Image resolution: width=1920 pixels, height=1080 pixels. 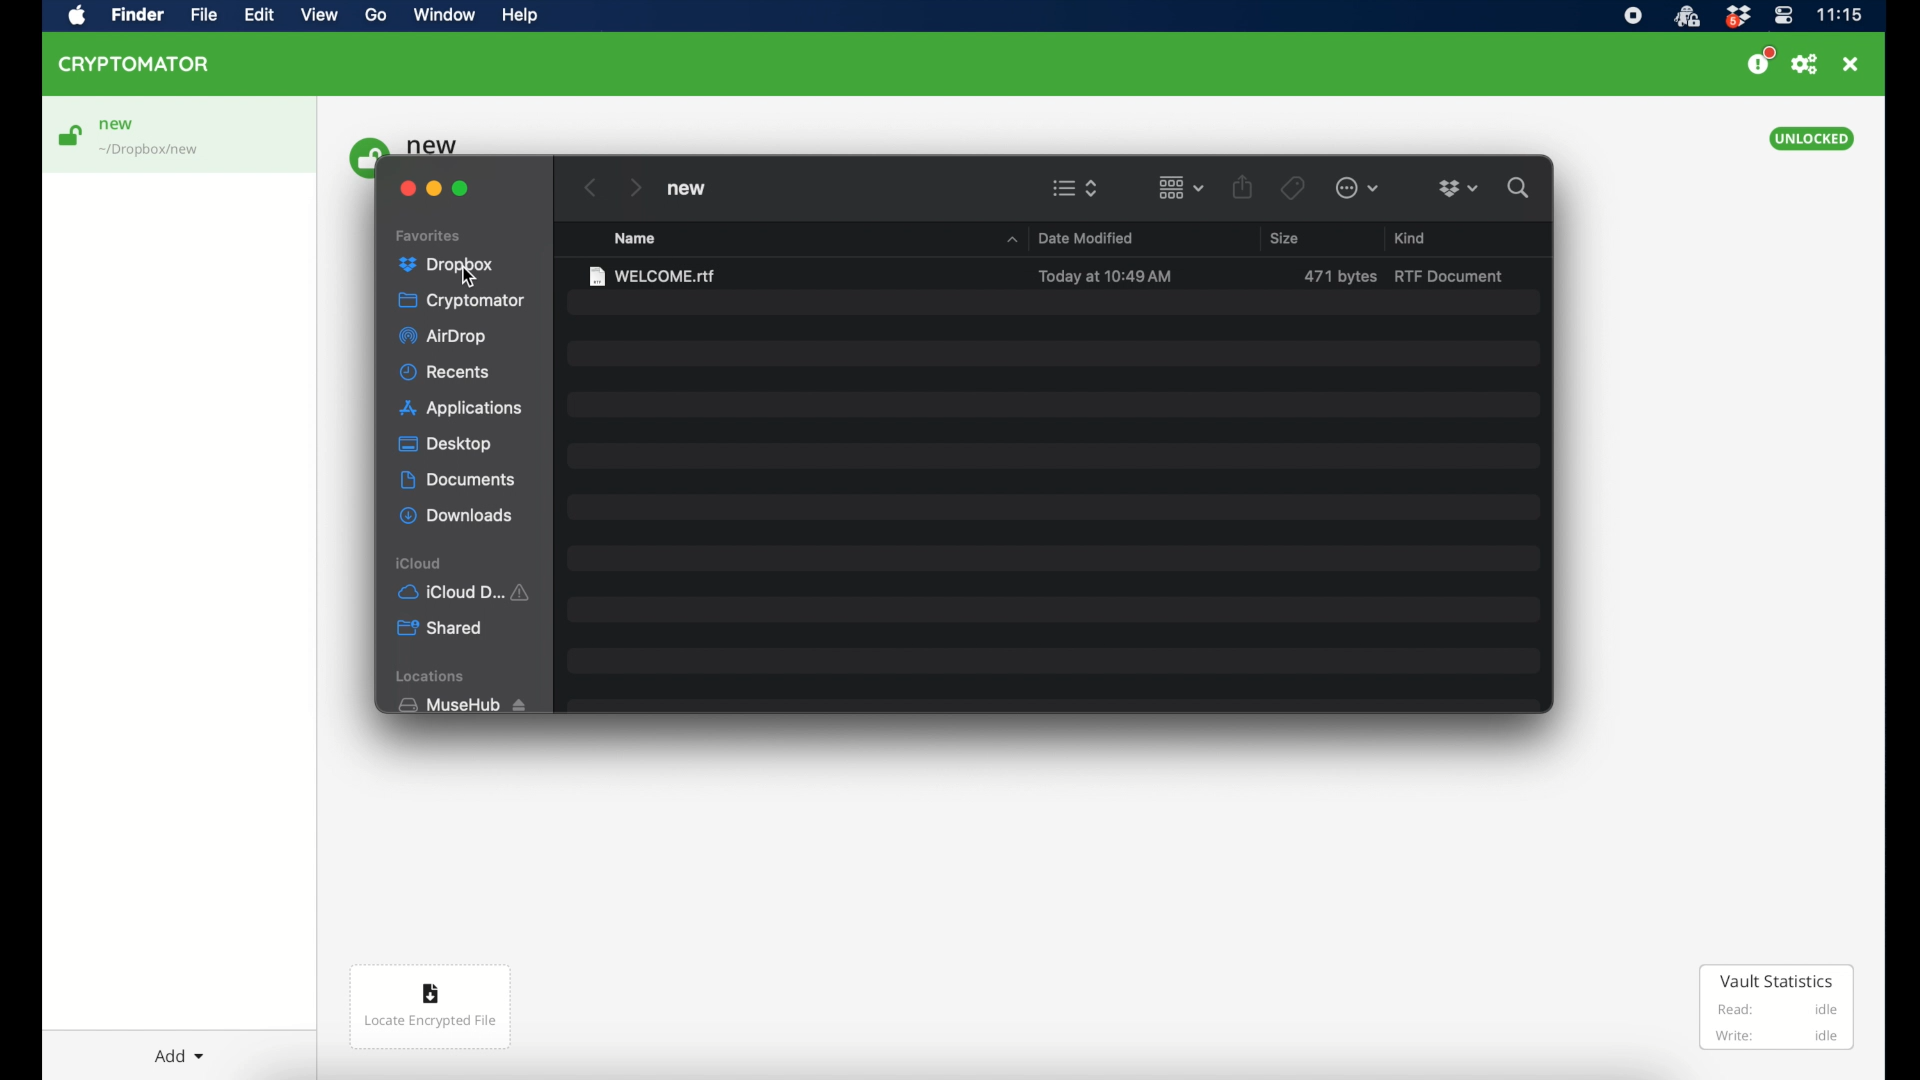 What do you see at coordinates (432, 676) in the screenshot?
I see `locations` at bounding box center [432, 676].